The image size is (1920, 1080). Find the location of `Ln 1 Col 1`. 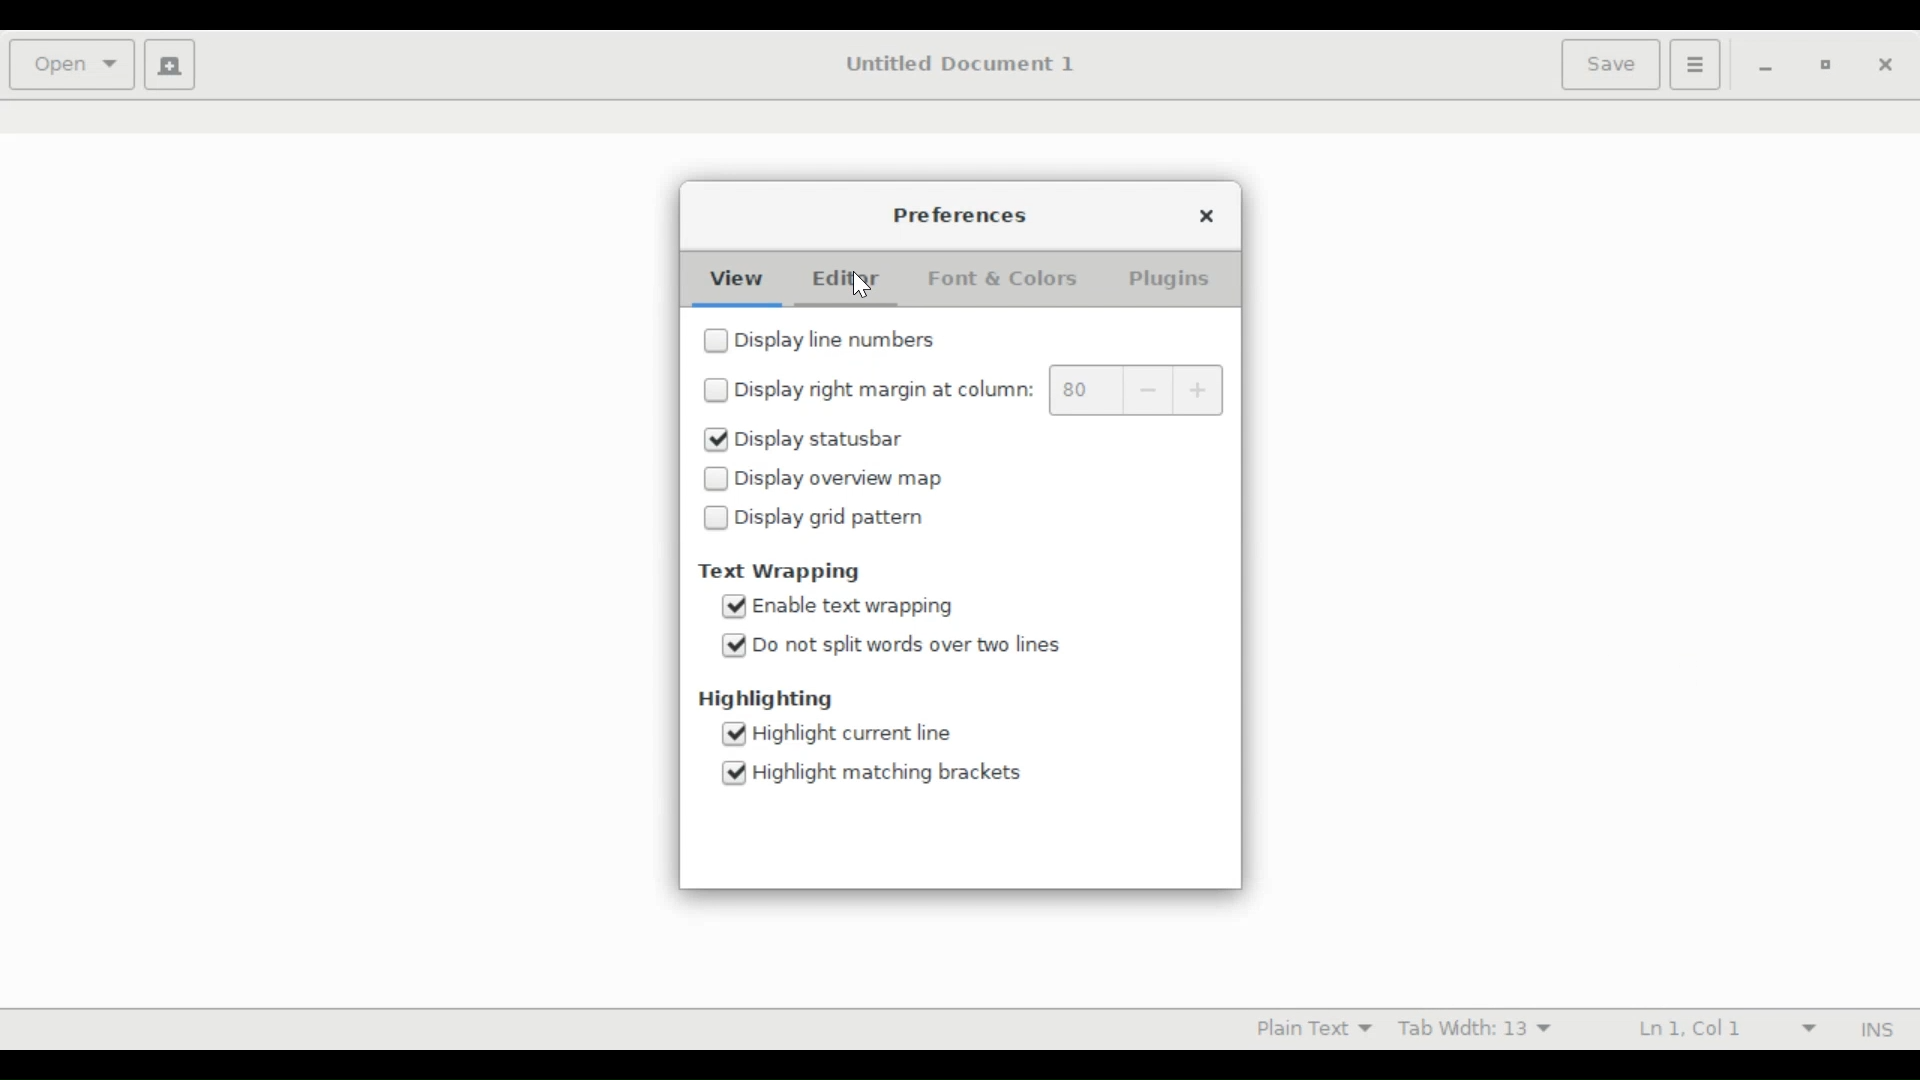

Ln 1 Col 1 is located at coordinates (1725, 1030).